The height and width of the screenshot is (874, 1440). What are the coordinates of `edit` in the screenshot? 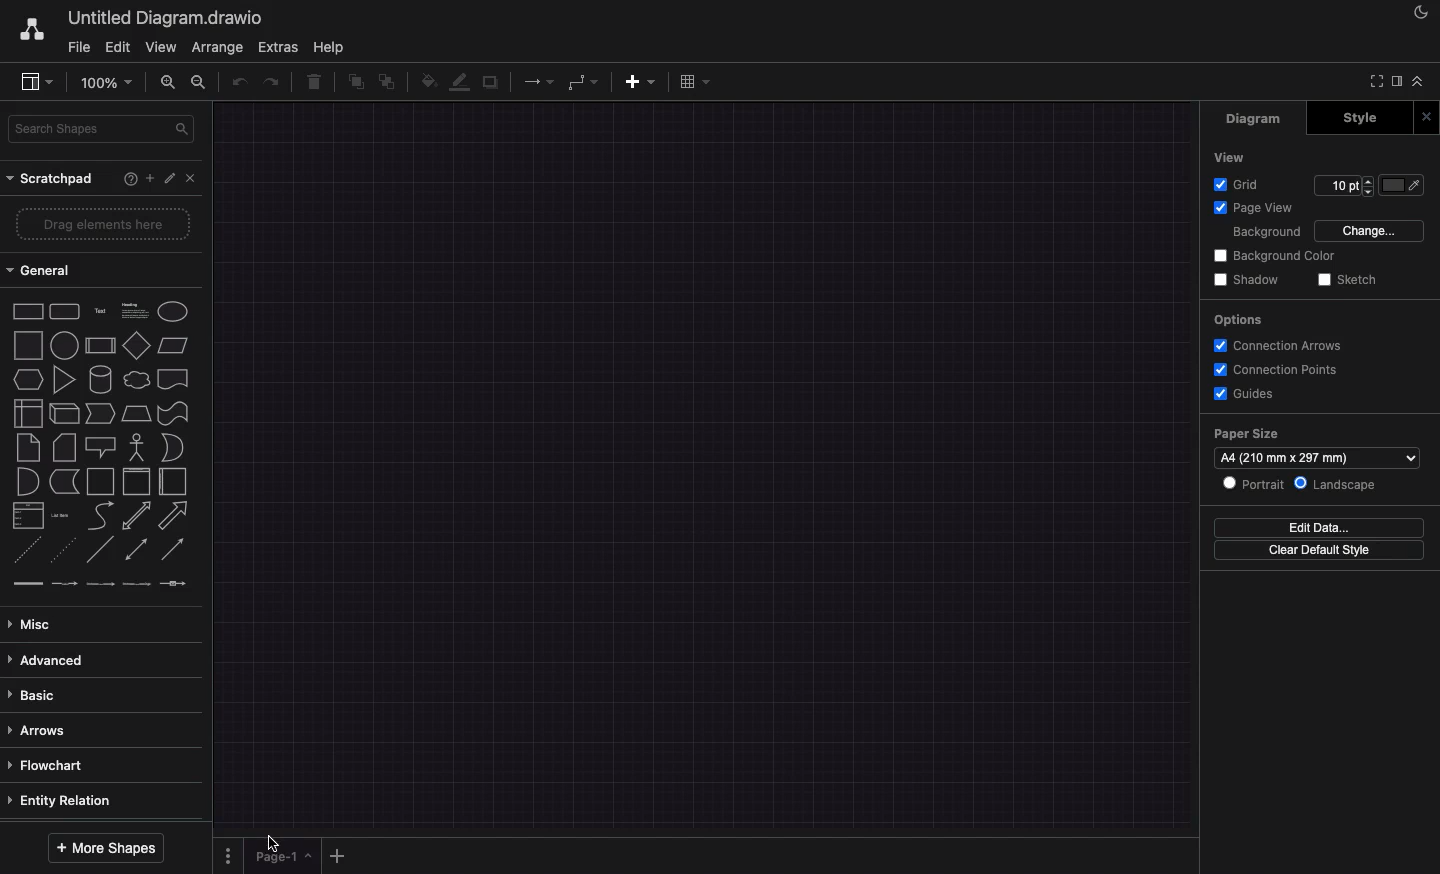 It's located at (170, 177).